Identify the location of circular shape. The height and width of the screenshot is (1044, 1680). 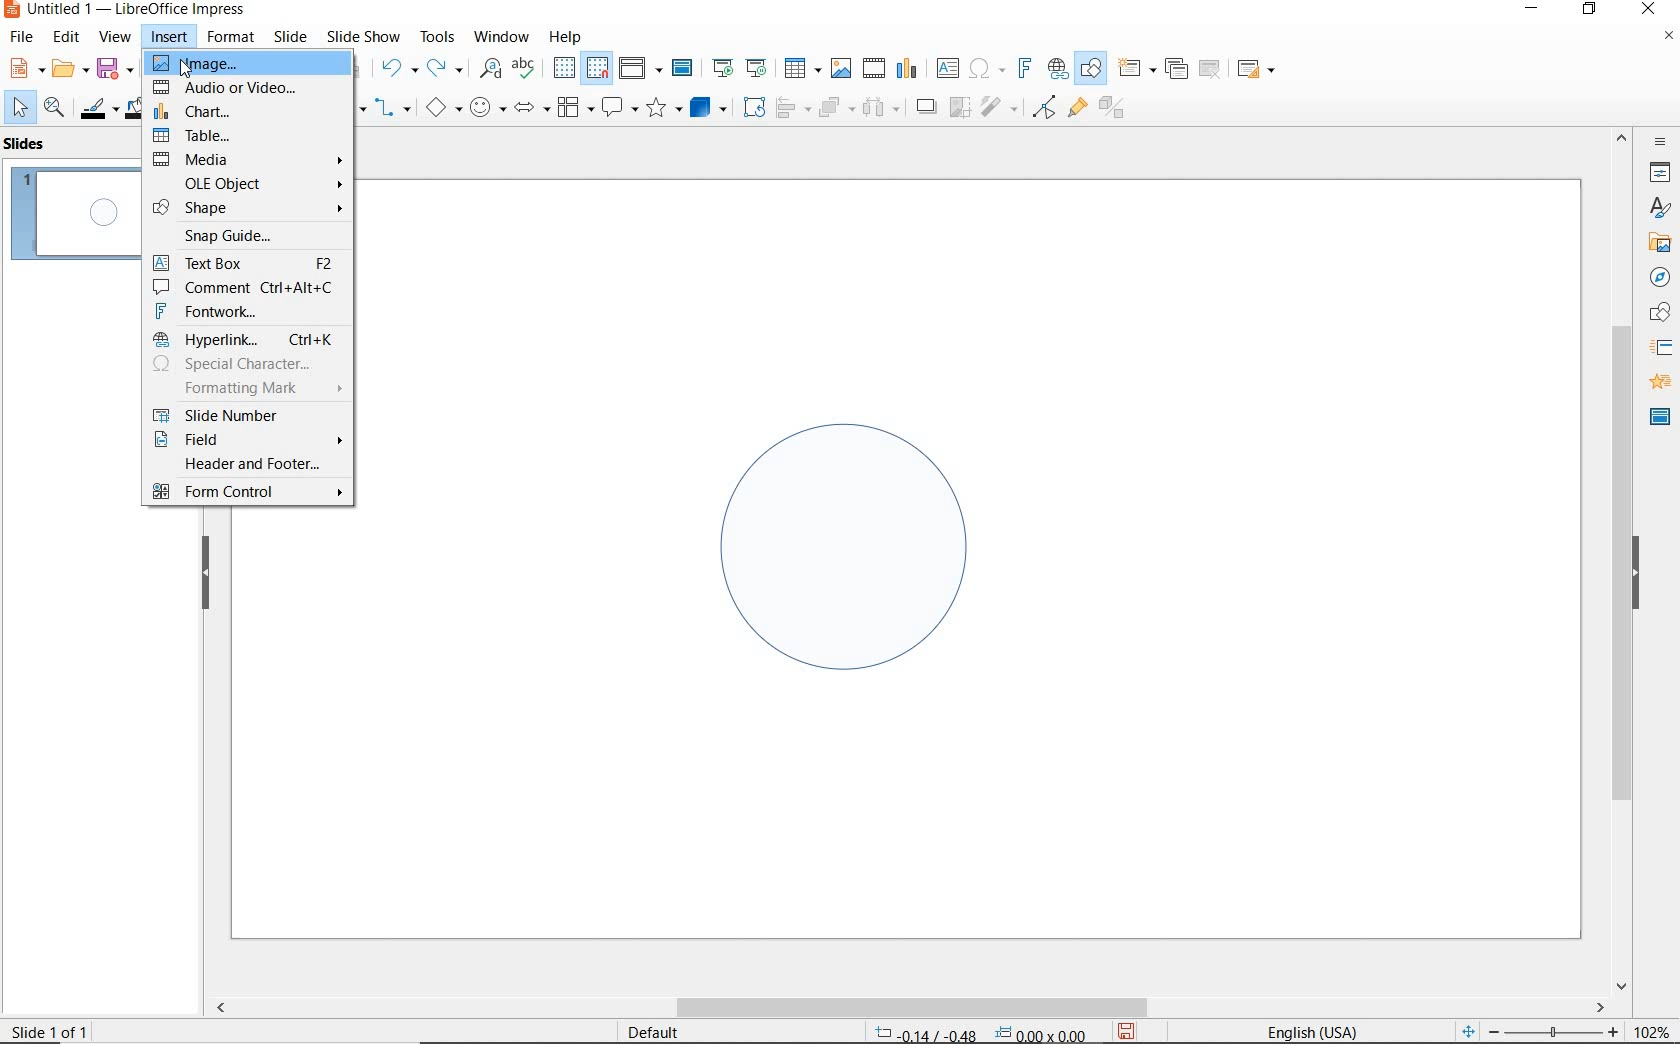
(842, 541).